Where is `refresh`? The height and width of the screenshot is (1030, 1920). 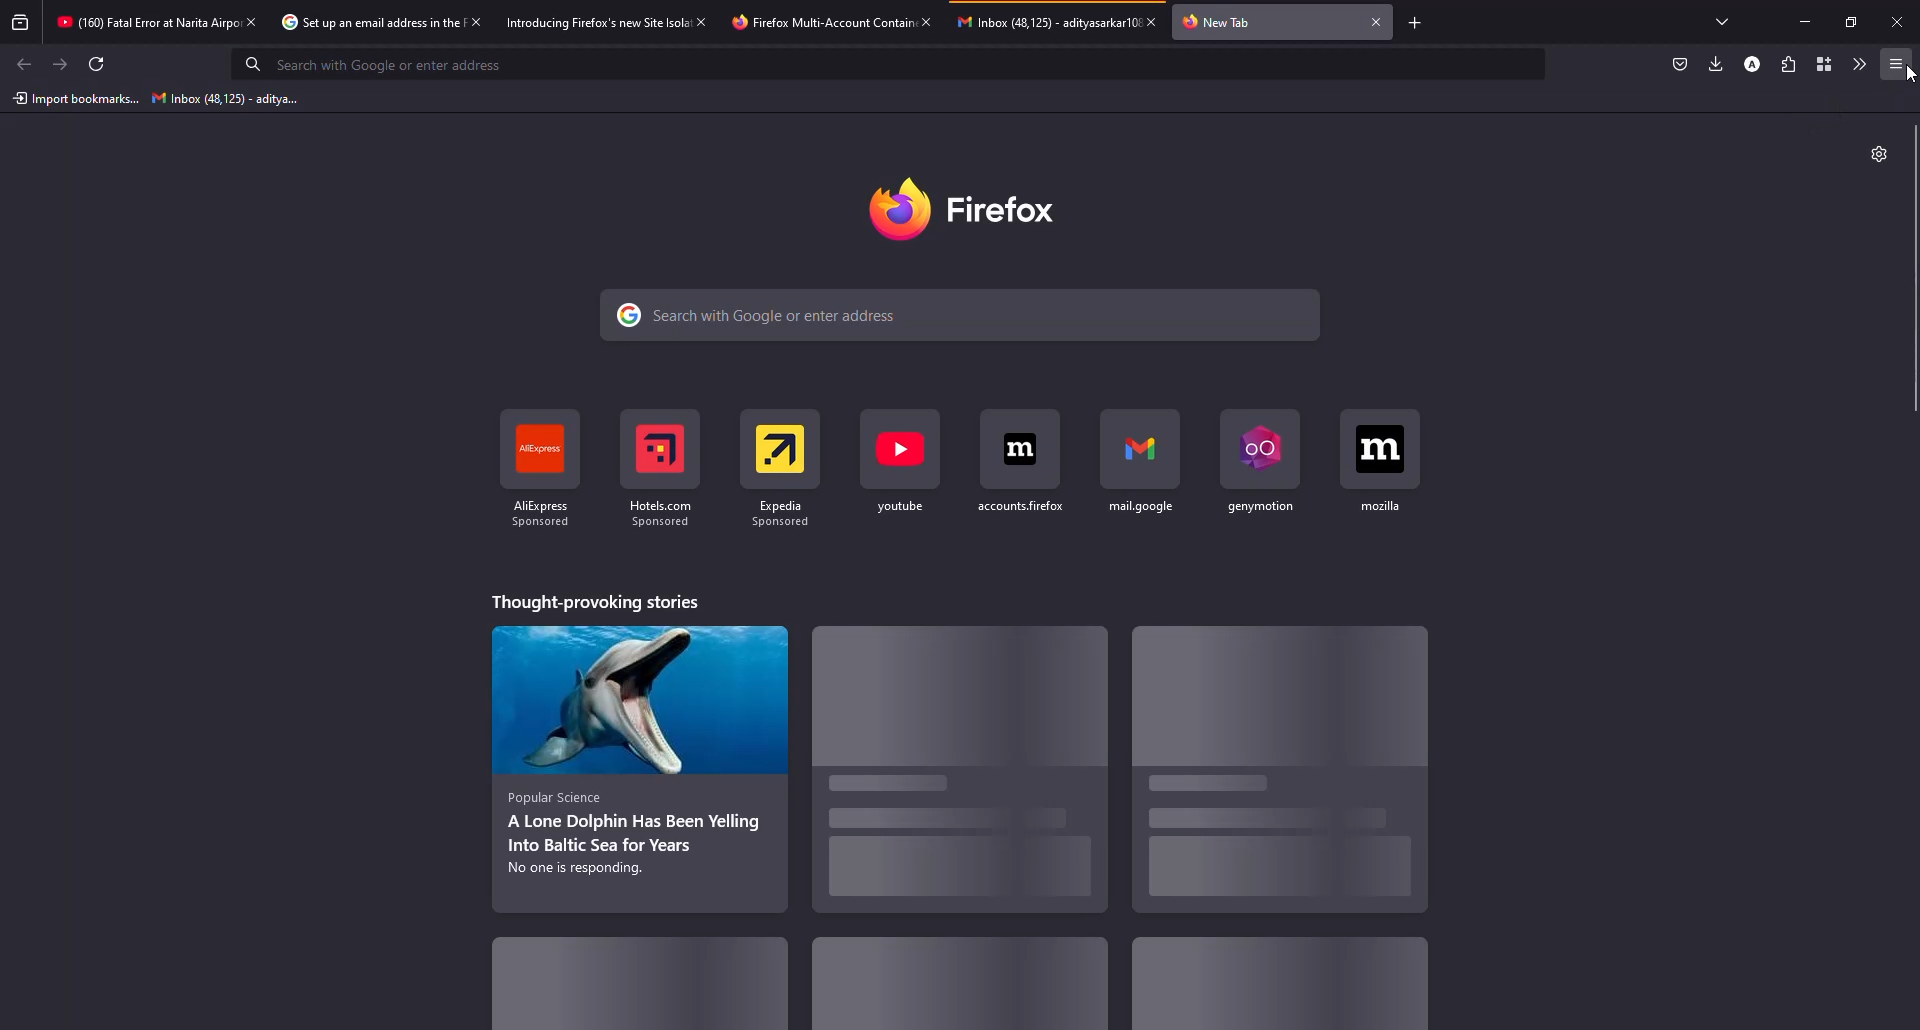
refresh is located at coordinates (98, 64).